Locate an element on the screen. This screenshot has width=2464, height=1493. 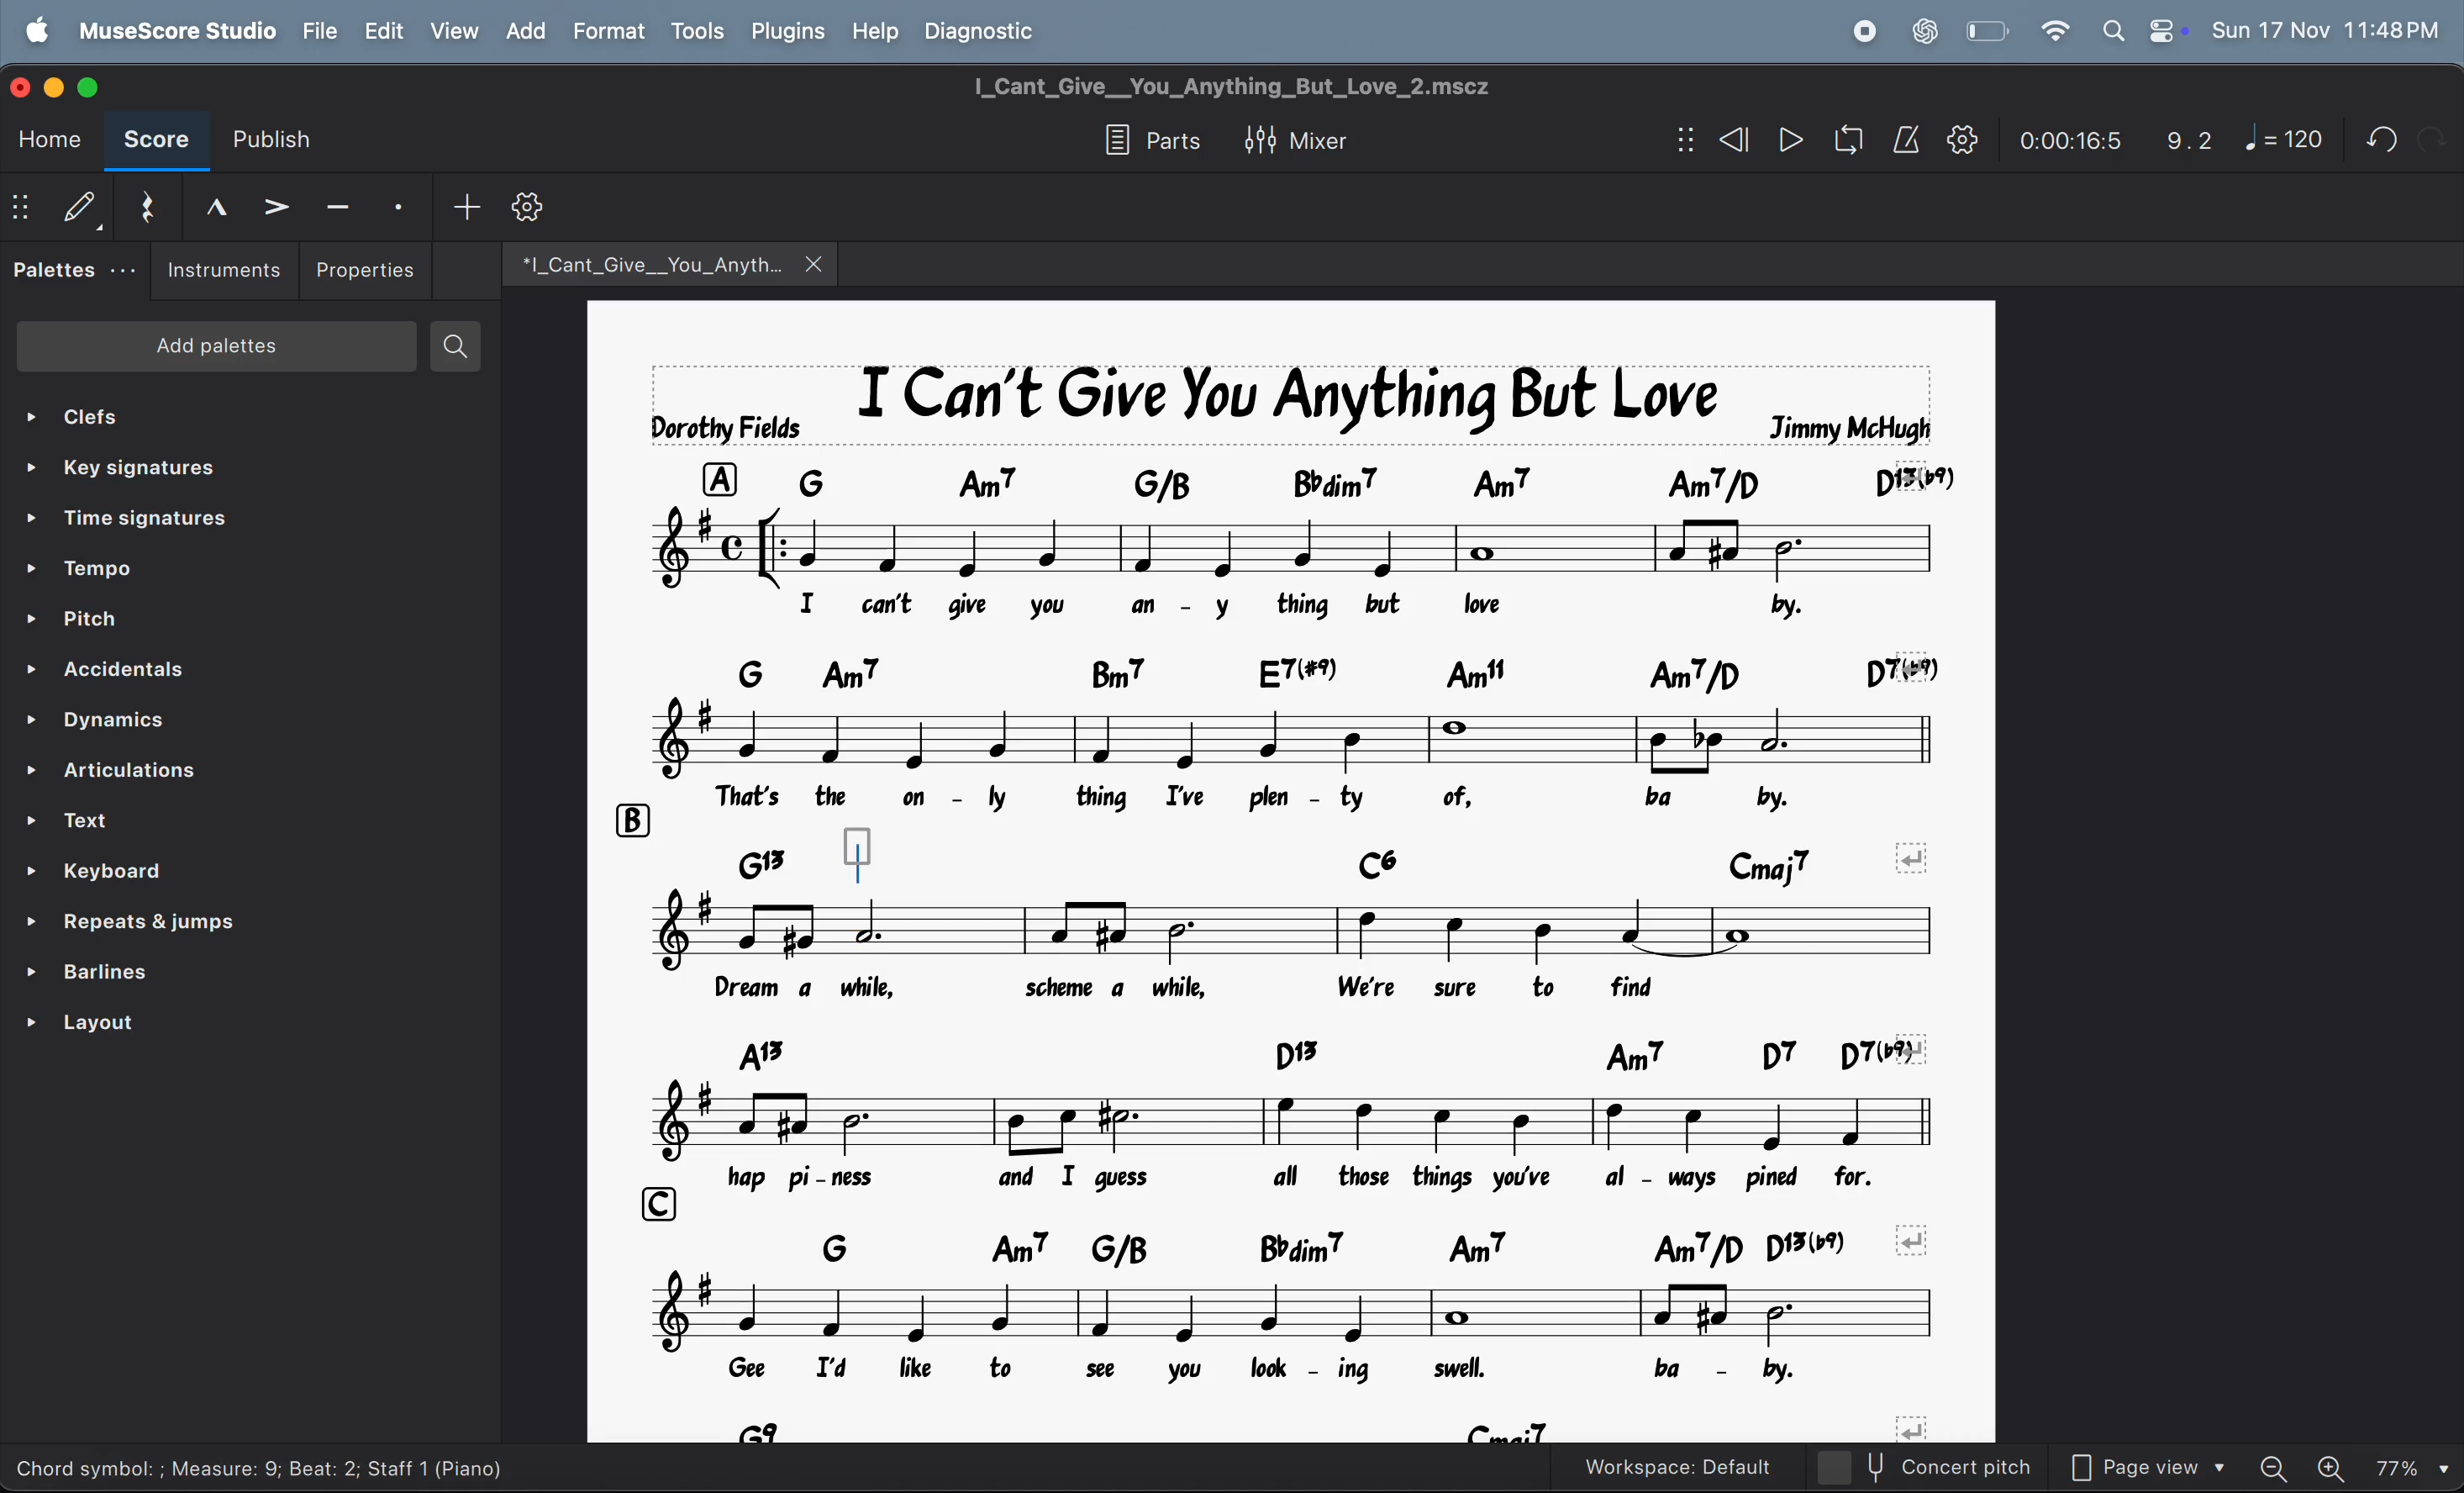
page title is located at coordinates (1291, 402).